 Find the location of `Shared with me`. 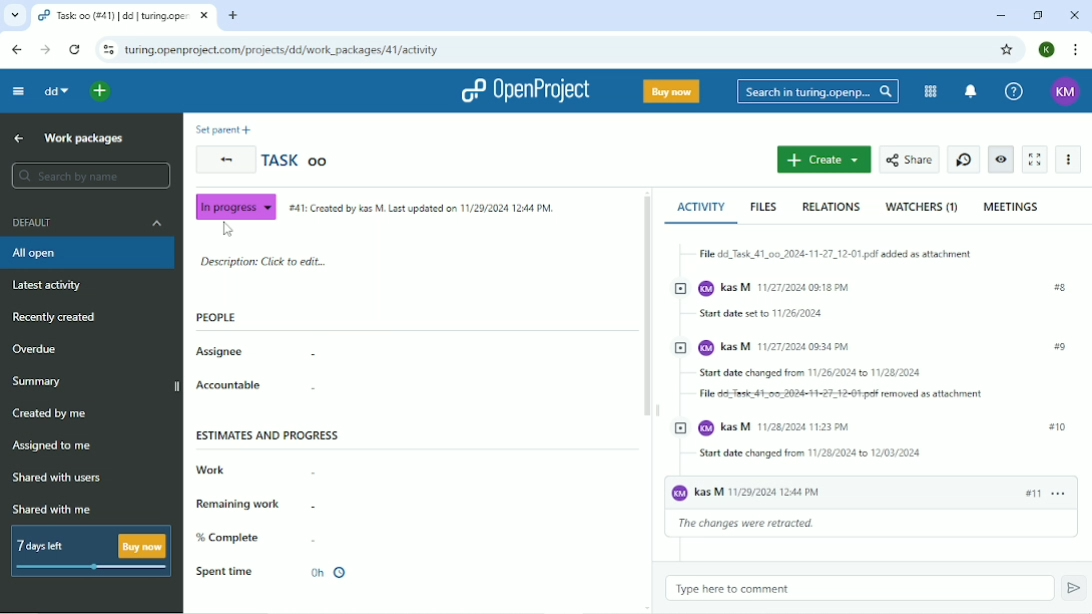

Shared with me is located at coordinates (51, 508).